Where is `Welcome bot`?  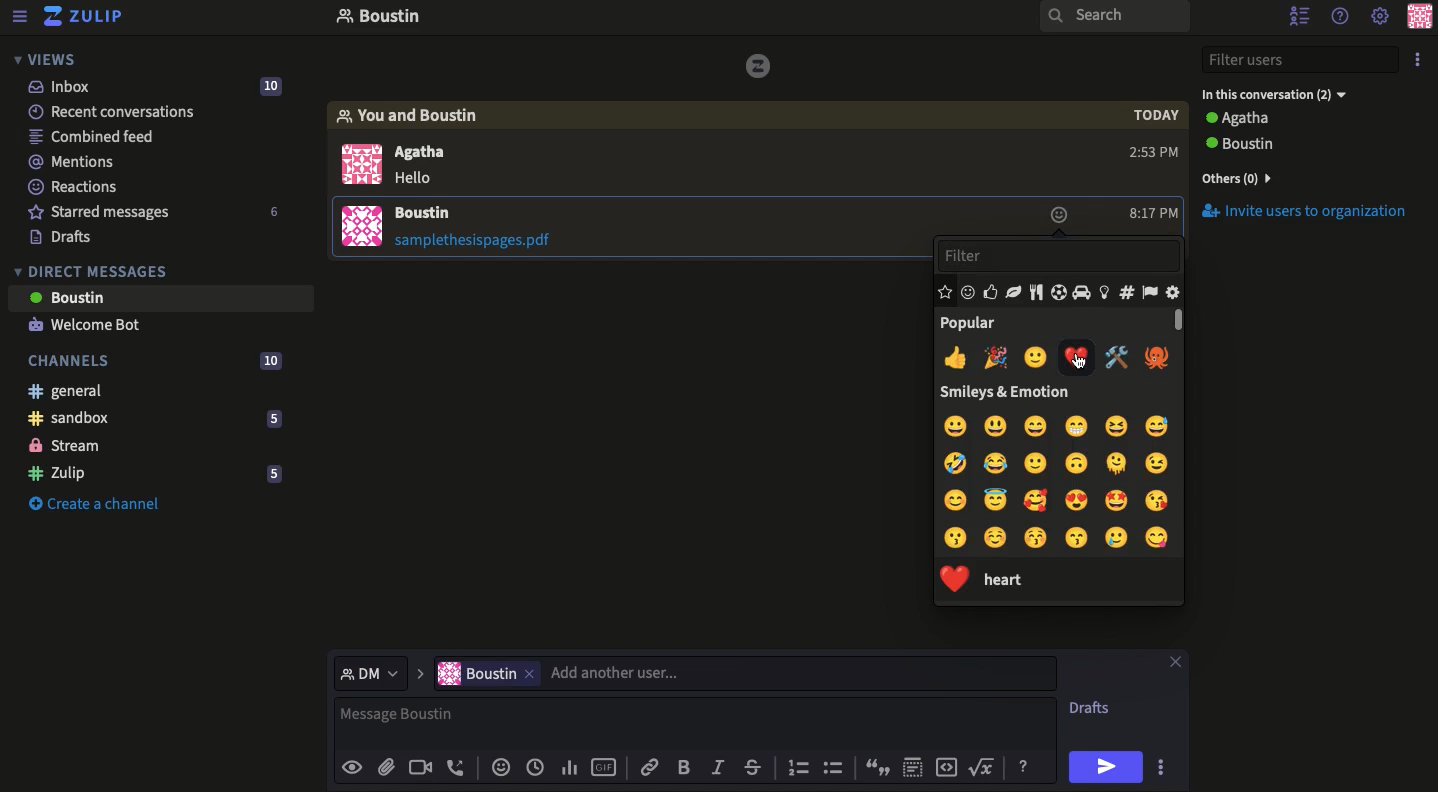 Welcome bot is located at coordinates (90, 326).